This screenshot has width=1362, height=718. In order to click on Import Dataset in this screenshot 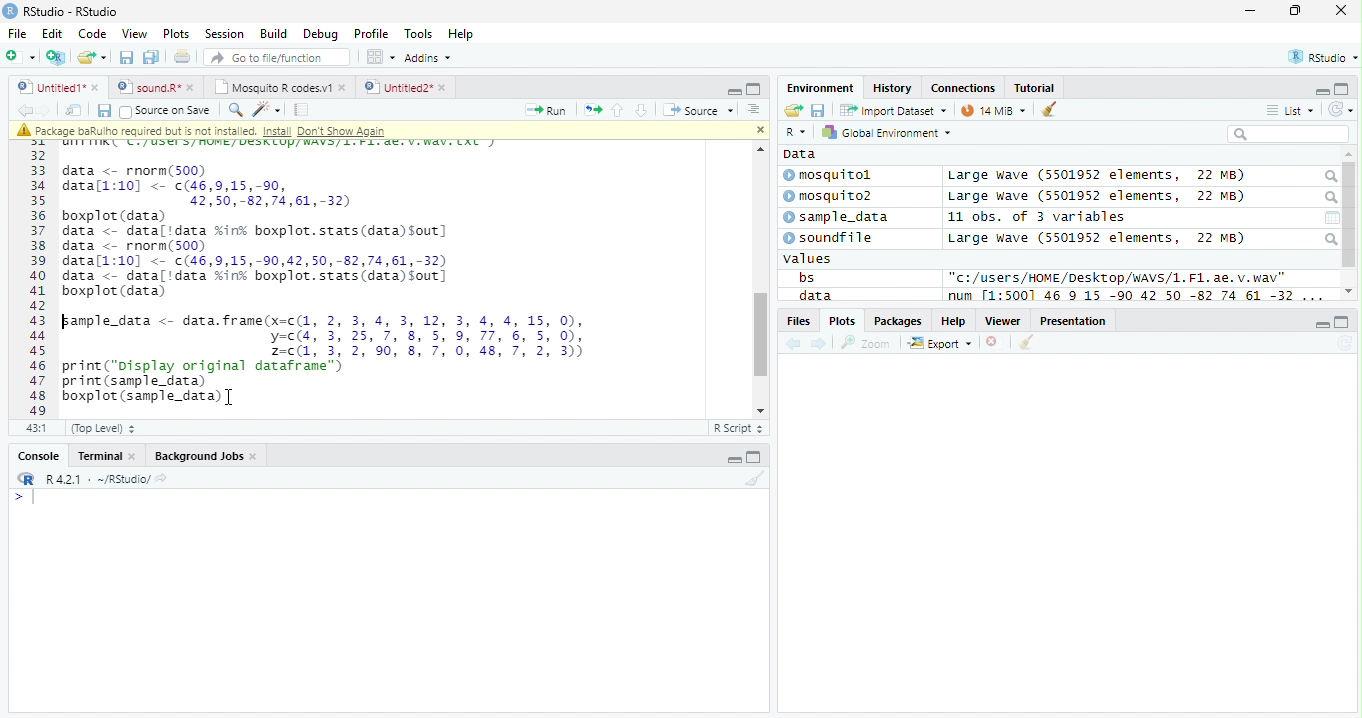, I will do `click(893, 111)`.